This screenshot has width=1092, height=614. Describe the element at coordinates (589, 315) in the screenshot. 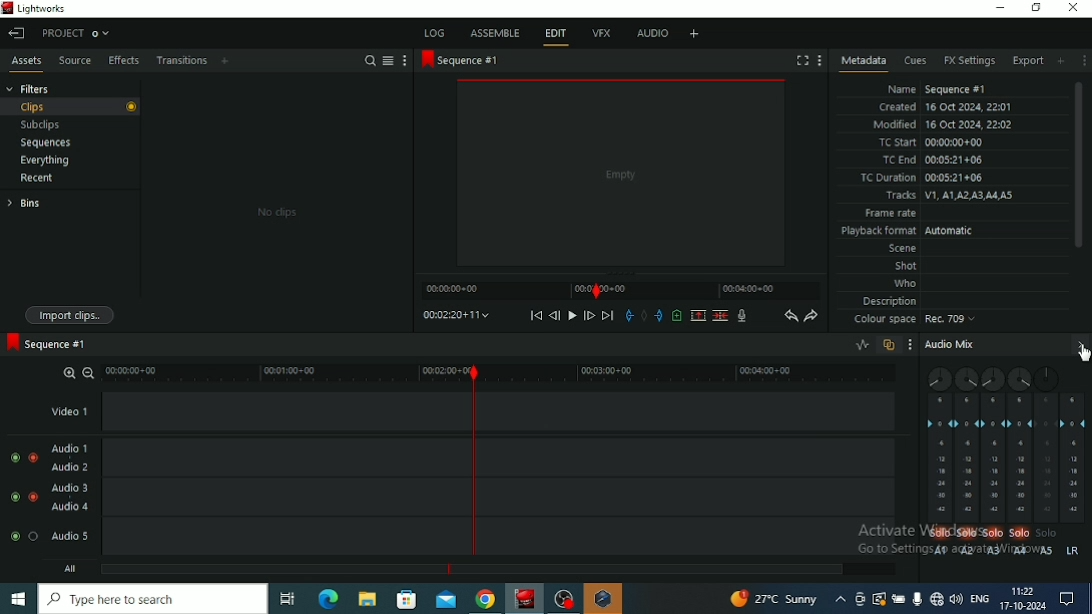

I see `Nudge one frame forward` at that location.